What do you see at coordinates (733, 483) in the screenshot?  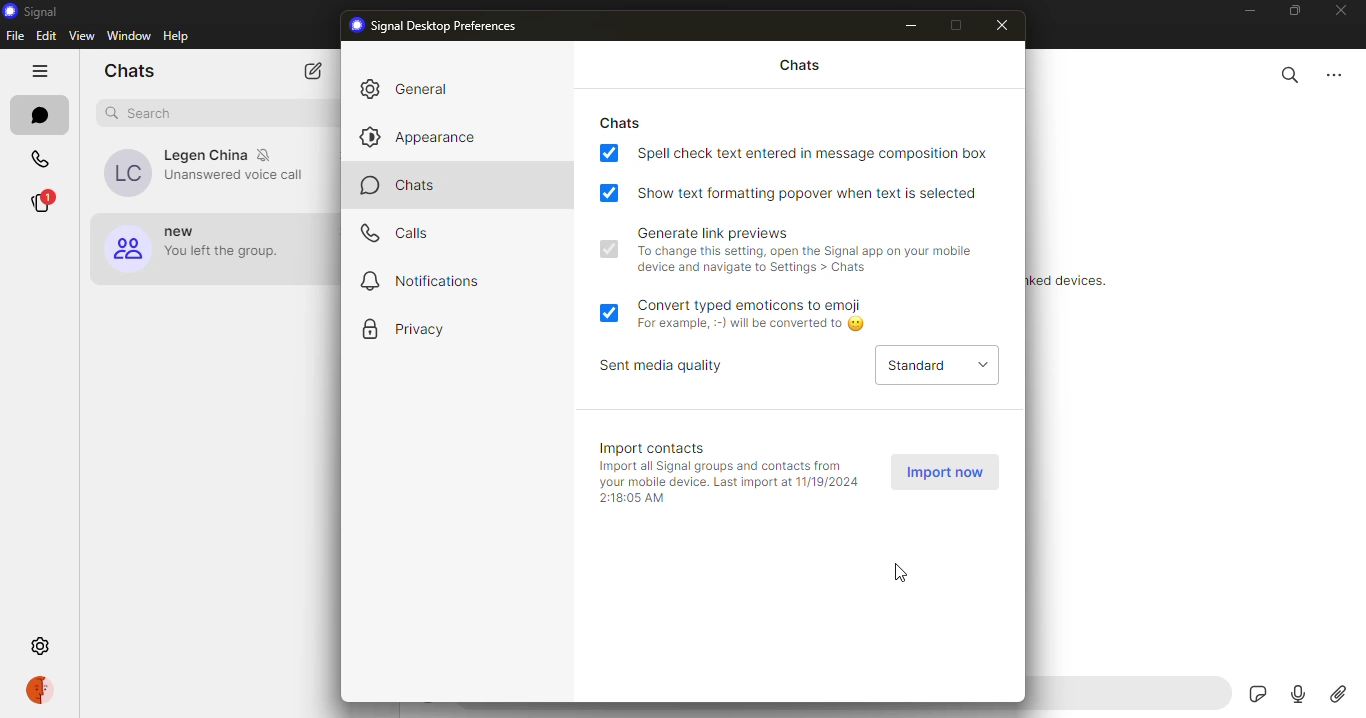 I see `info` at bounding box center [733, 483].